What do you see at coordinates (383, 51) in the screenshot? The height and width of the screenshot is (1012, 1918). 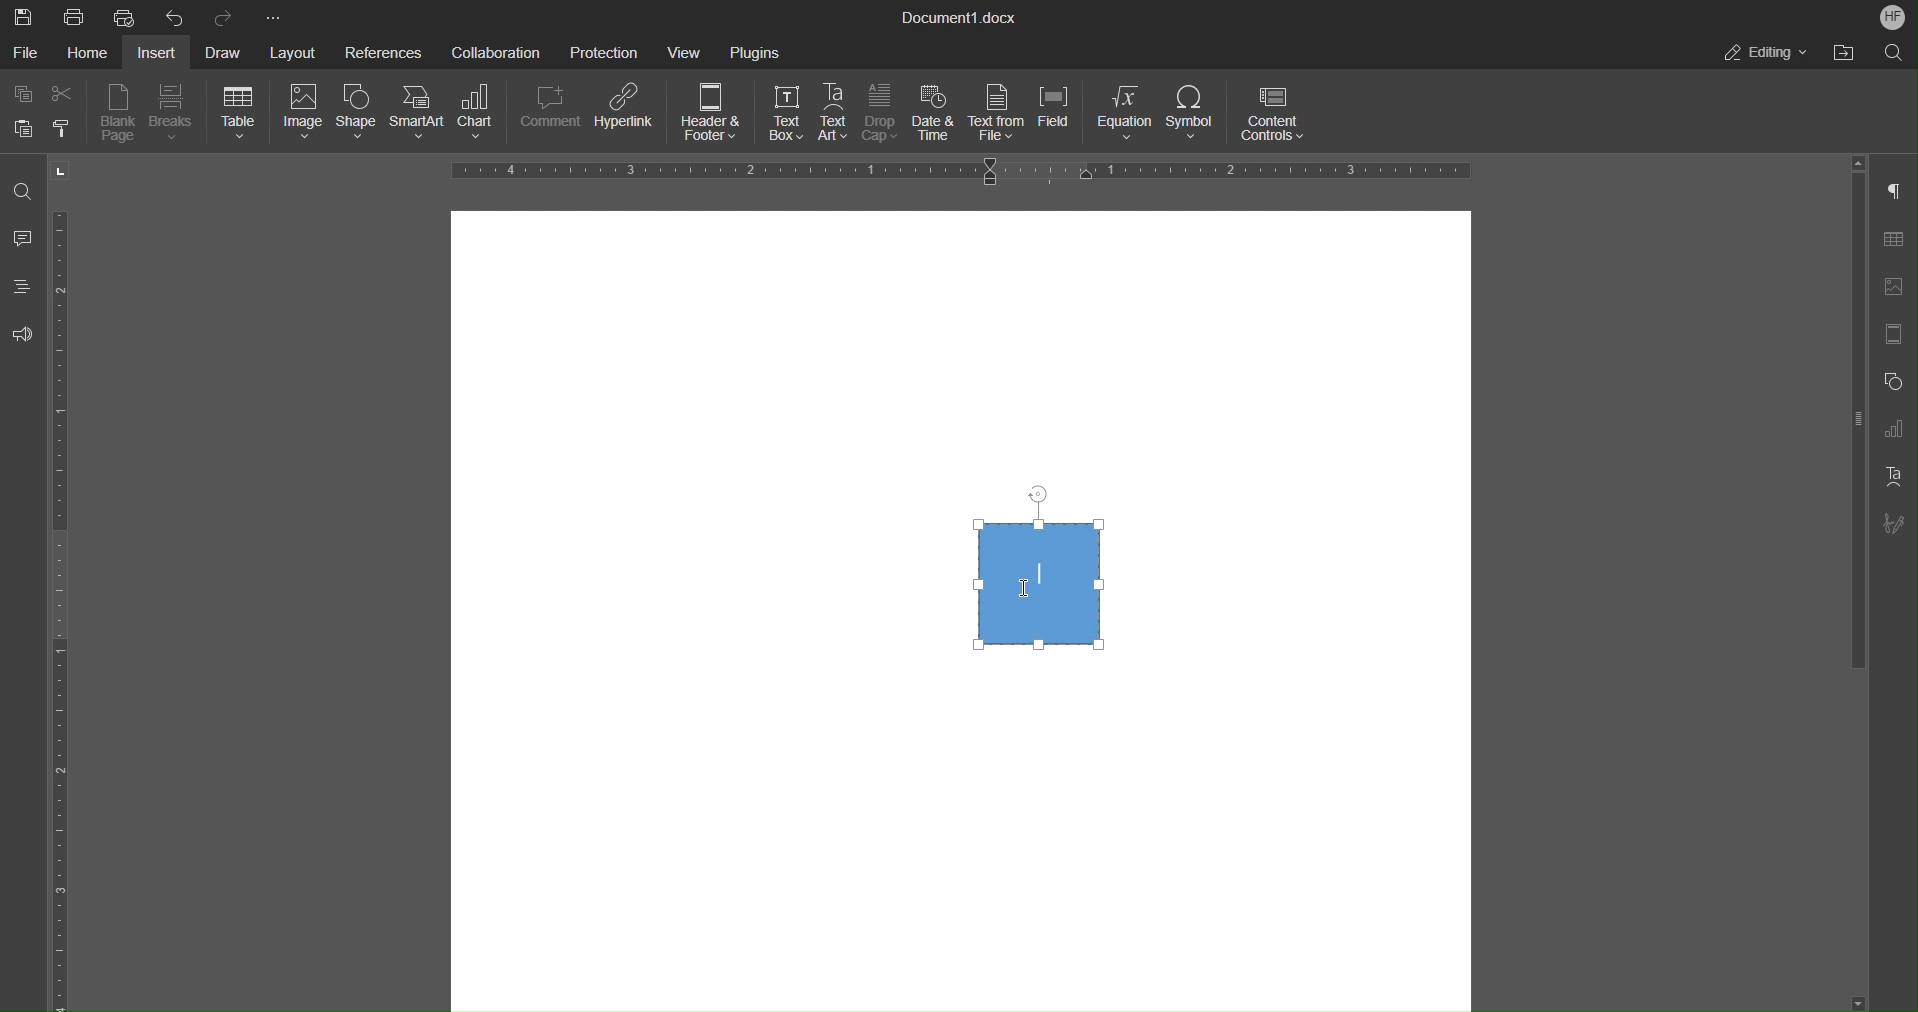 I see `References` at bounding box center [383, 51].